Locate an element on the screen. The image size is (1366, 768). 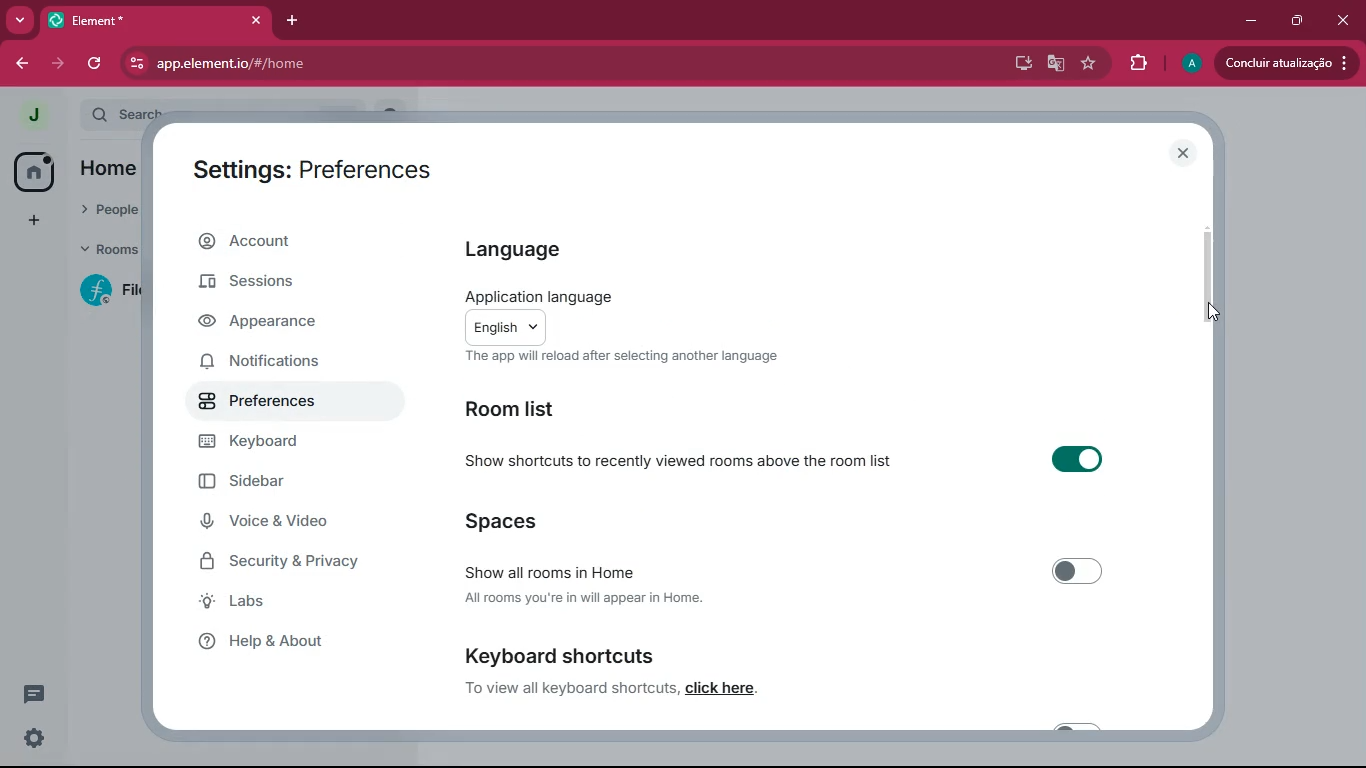
rooms is located at coordinates (111, 250).